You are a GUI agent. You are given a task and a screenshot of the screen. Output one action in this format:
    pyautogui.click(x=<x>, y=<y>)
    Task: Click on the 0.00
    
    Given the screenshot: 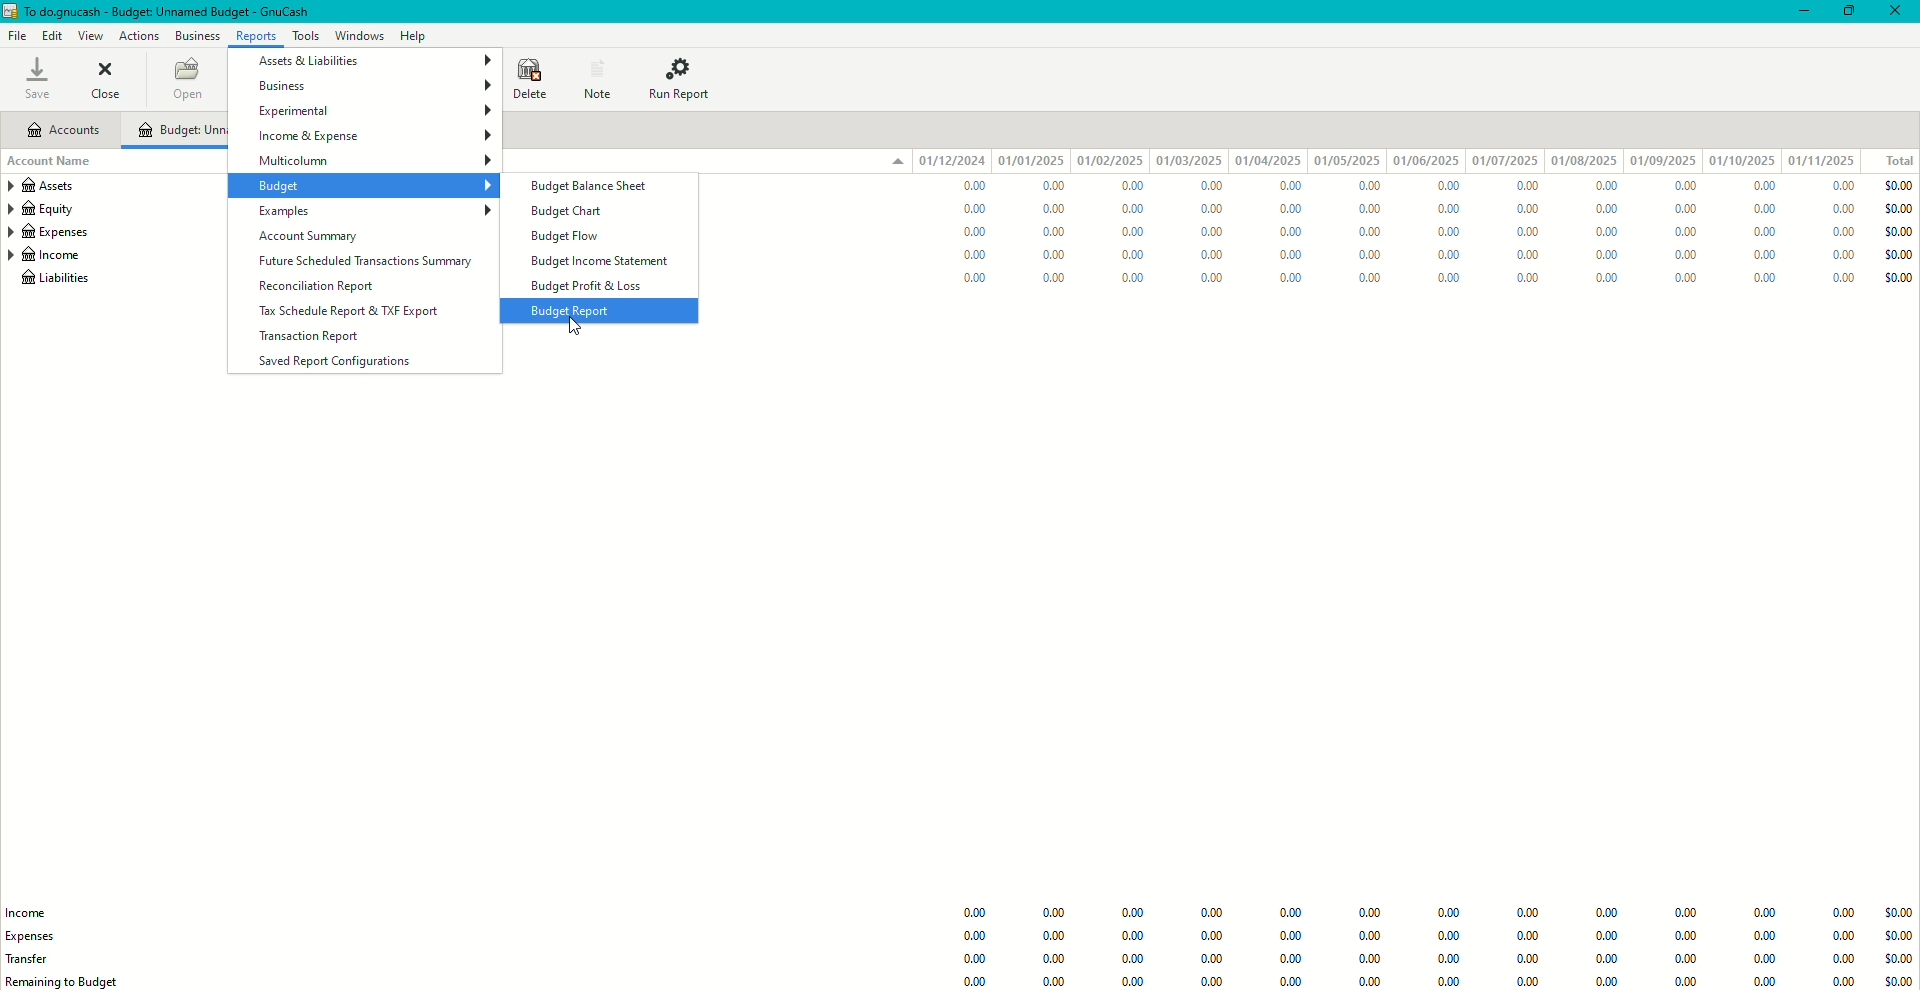 What is the action you would take?
    pyautogui.click(x=1285, y=209)
    